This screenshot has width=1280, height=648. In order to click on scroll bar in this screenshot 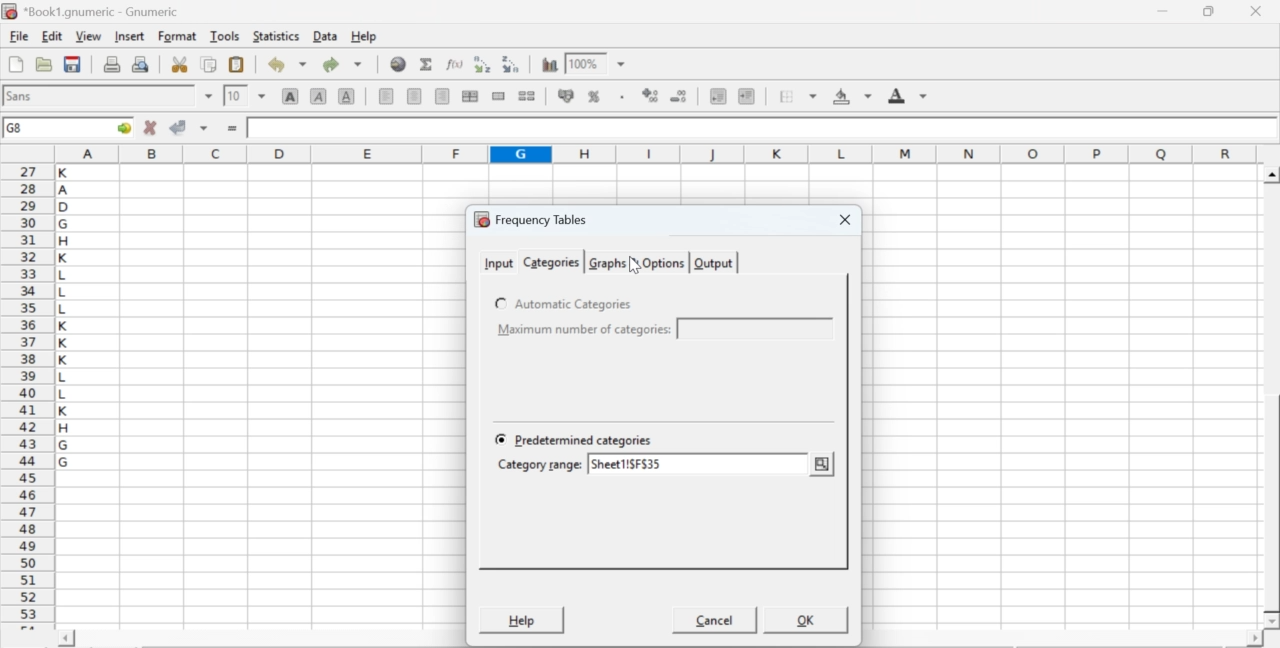, I will do `click(1272, 398)`.